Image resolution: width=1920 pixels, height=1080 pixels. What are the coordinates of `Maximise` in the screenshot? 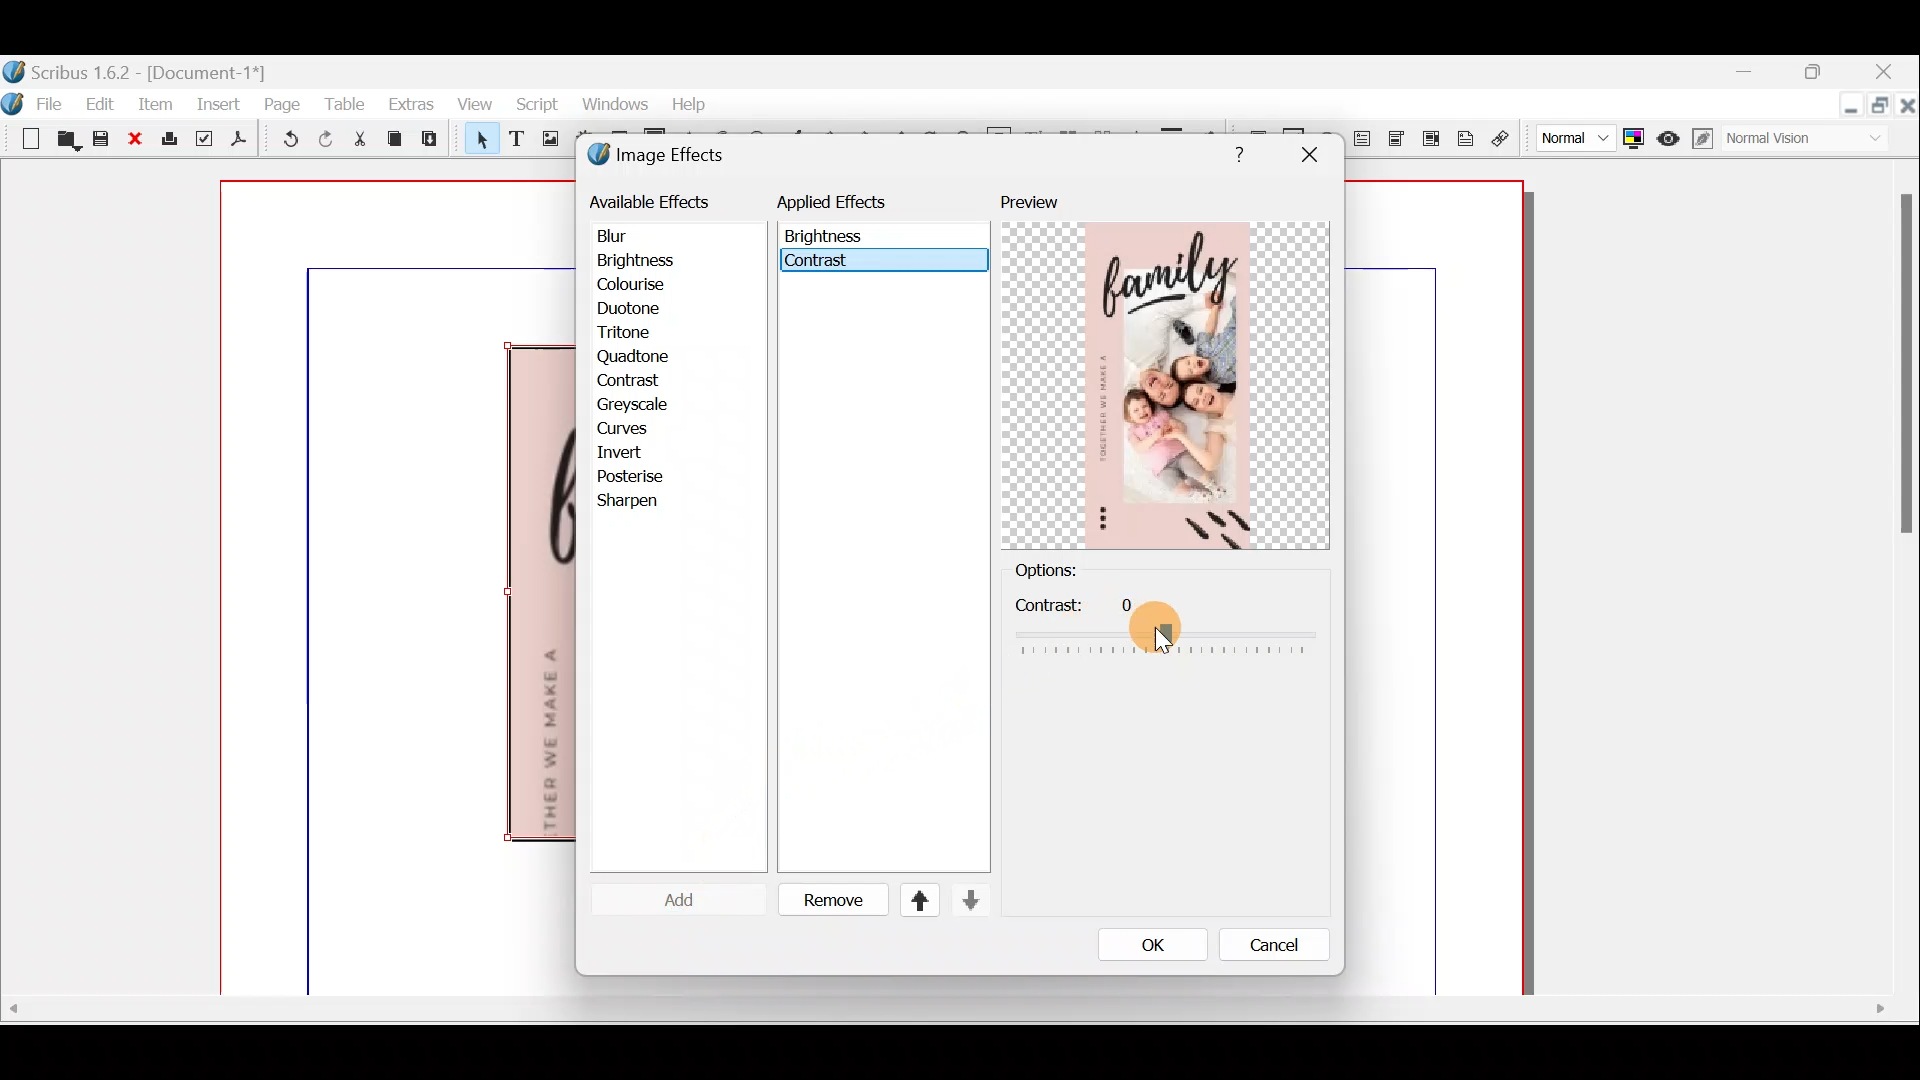 It's located at (1882, 108).